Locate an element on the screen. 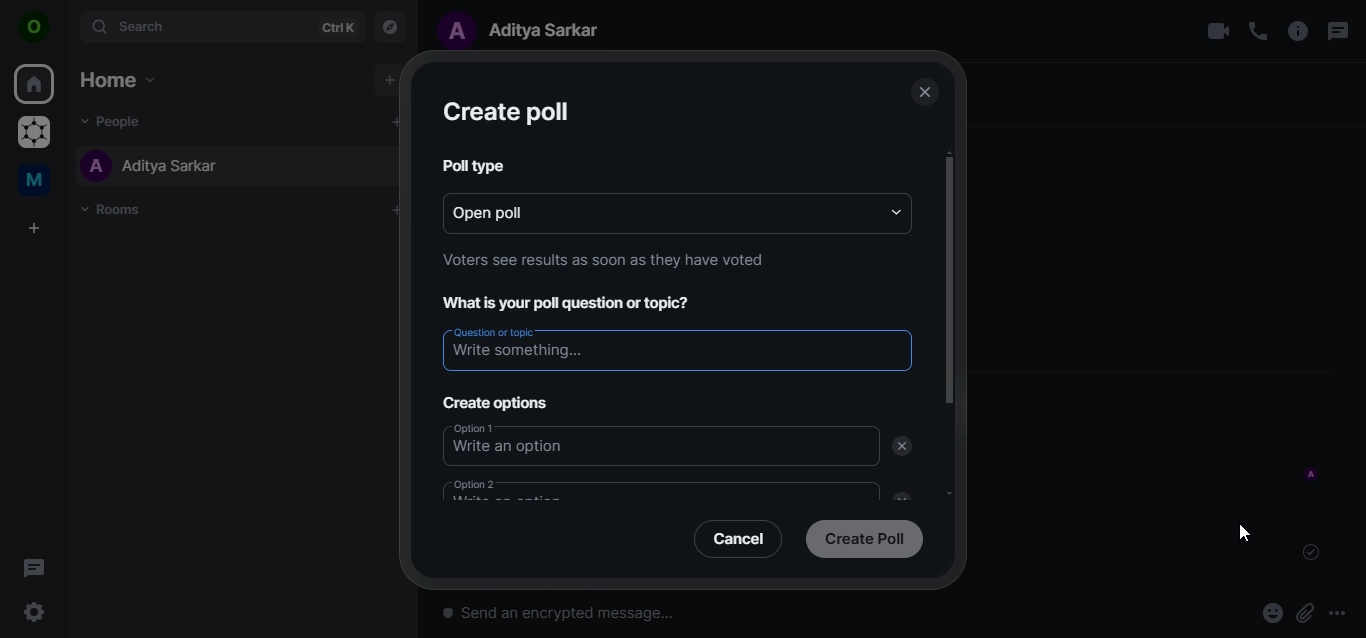 This screenshot has height=638, width=1366. poll type is located at coordinates (470, 164).